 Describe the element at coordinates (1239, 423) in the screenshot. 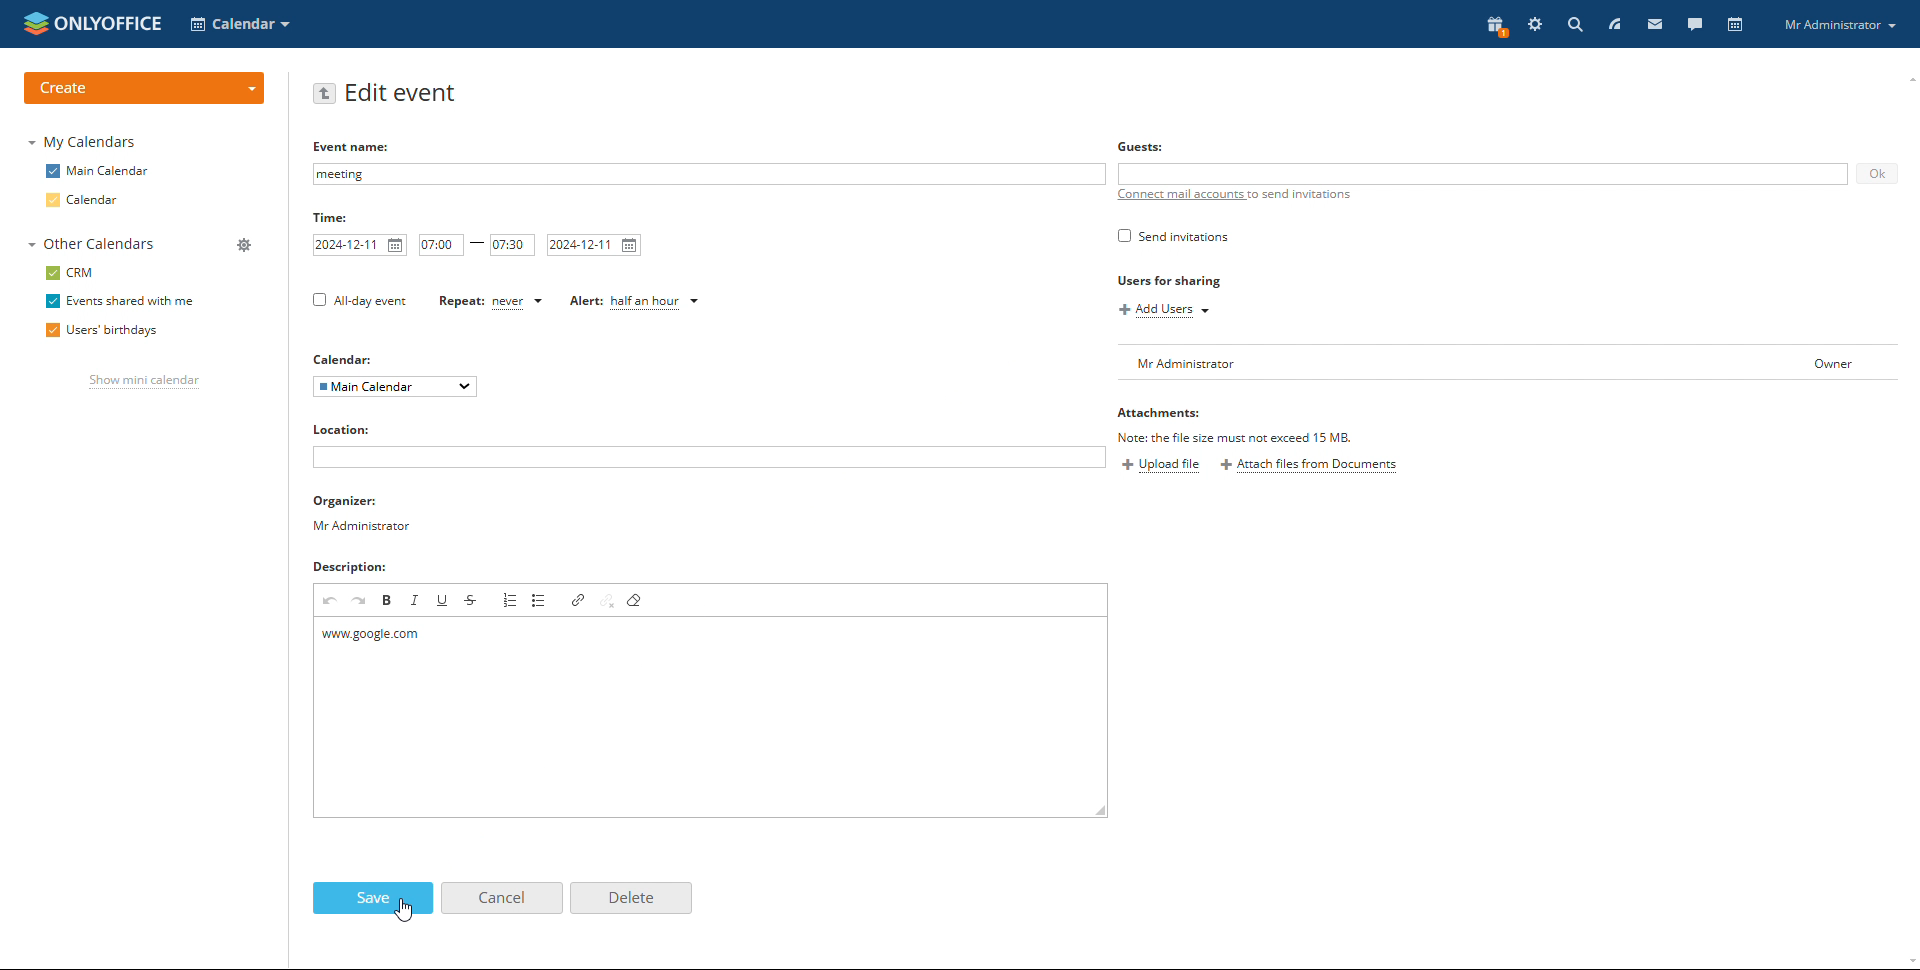

I see `Attachments: Note: the file size must not exceed 15 MB.` at that location.